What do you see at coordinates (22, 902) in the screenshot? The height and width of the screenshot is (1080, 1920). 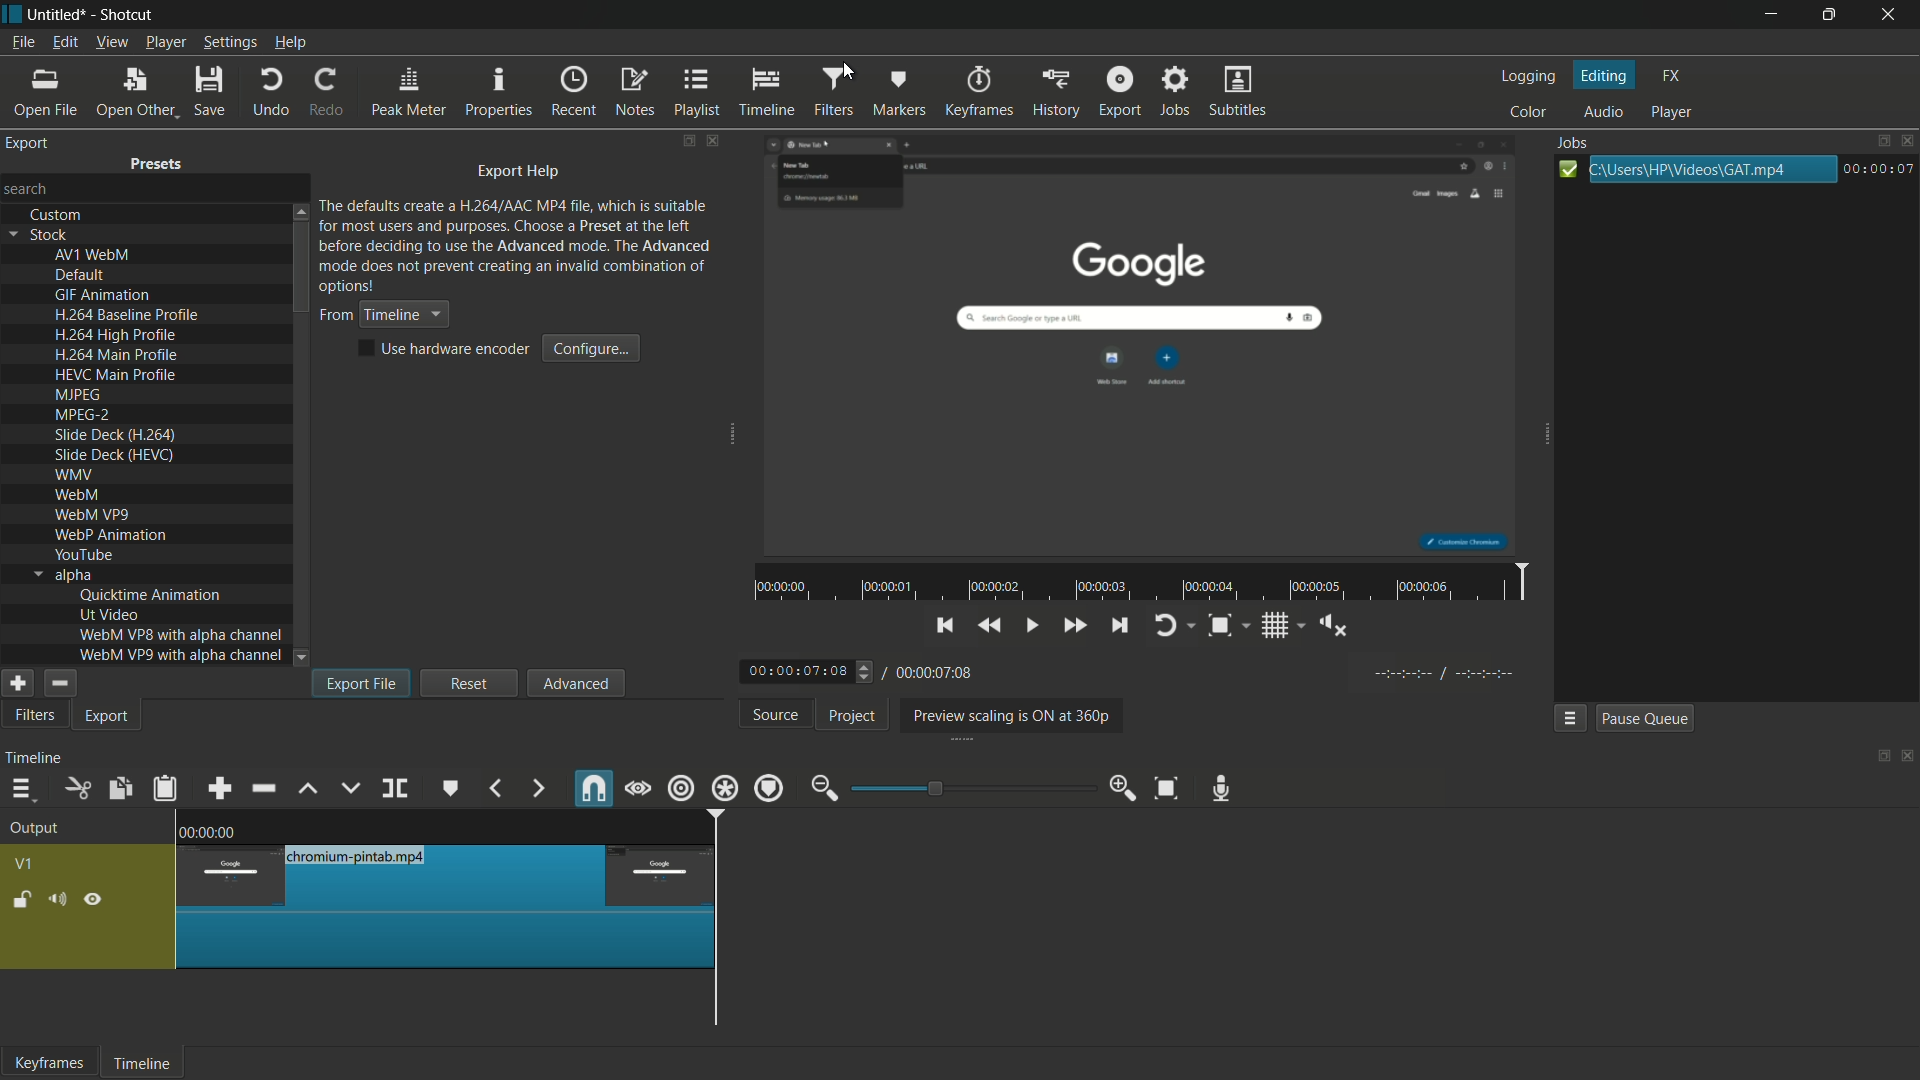 I see `lock` at bounding box center [22, 902].